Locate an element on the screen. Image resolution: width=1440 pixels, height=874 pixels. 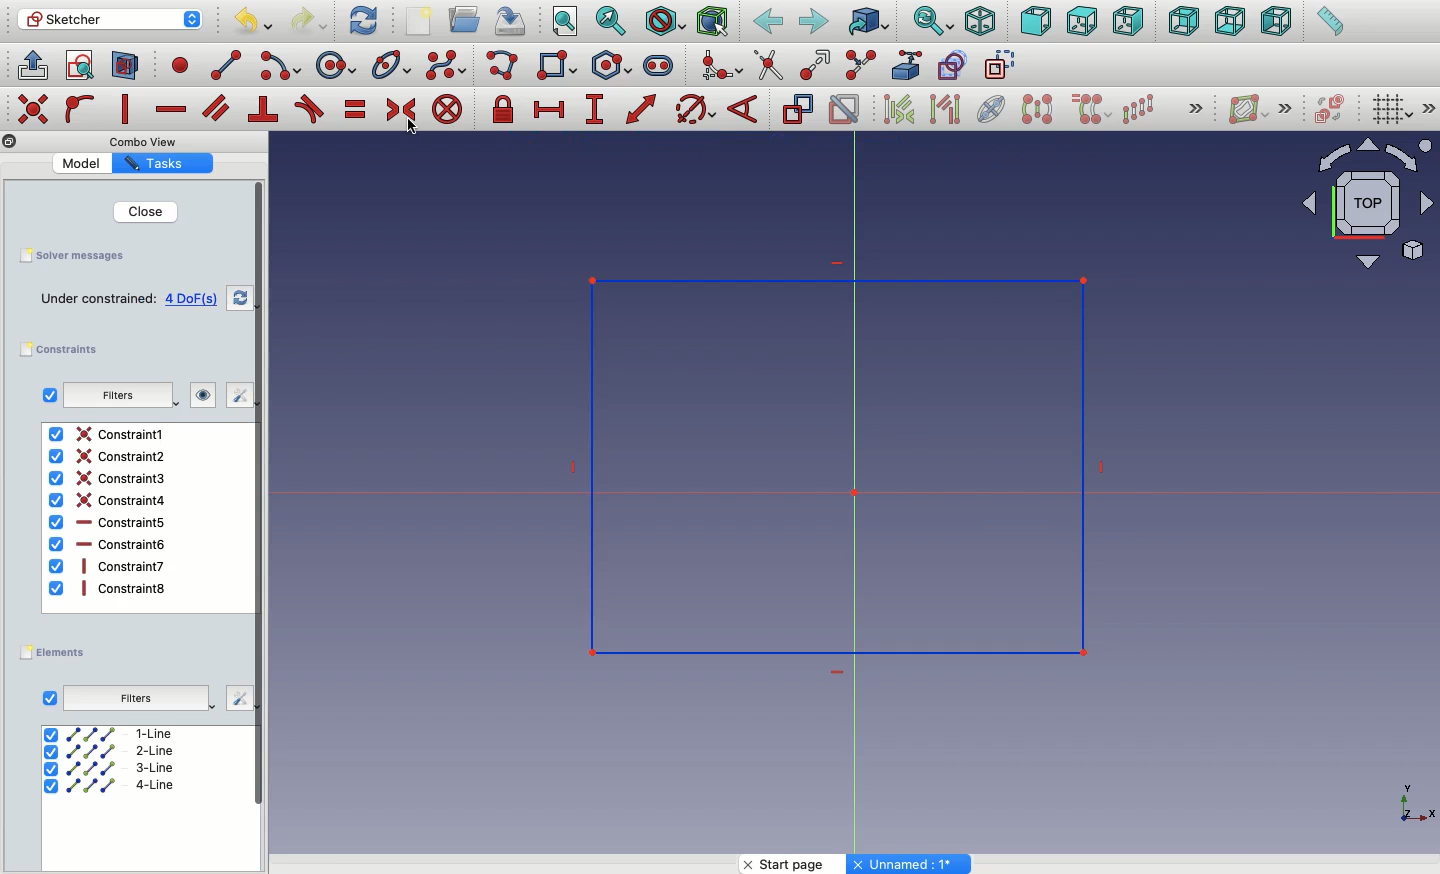
Expand is located at coordinates (1196, 110).